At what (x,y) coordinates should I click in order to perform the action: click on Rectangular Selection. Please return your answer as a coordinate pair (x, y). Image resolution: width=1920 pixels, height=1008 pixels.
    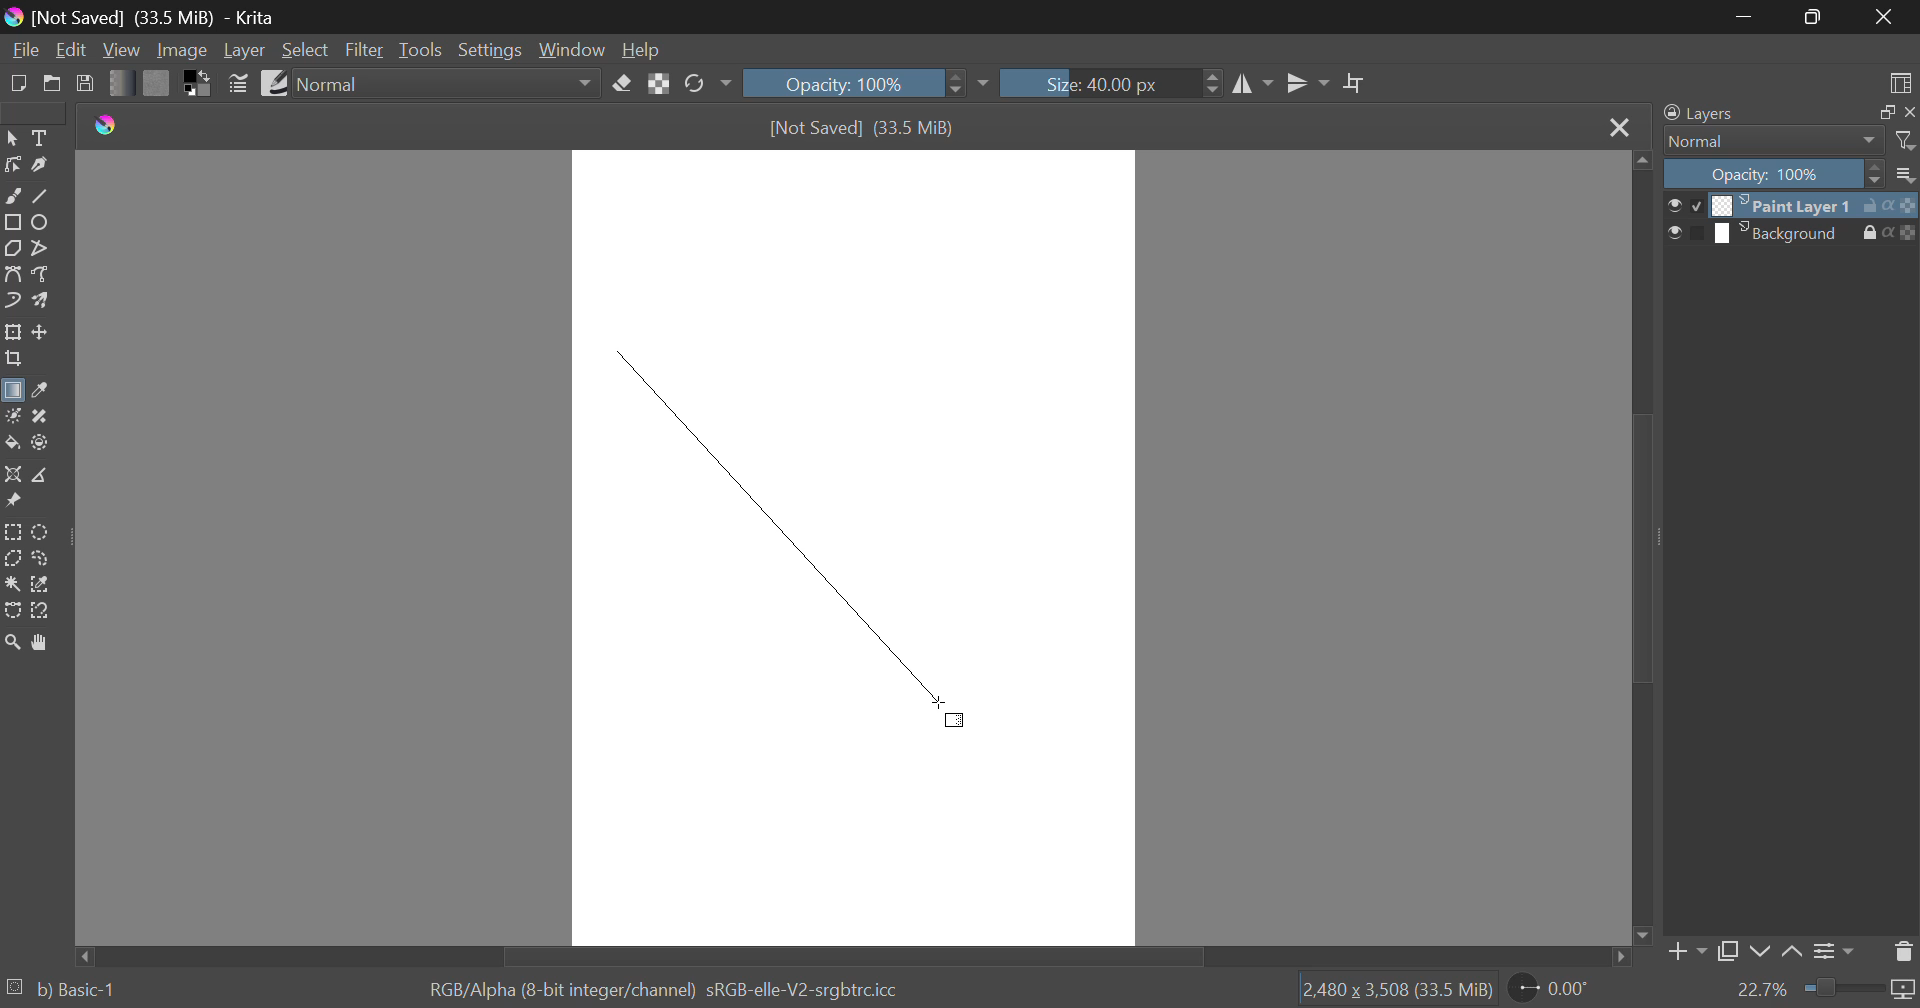
    Looking at the image, I should click on (14, 533).